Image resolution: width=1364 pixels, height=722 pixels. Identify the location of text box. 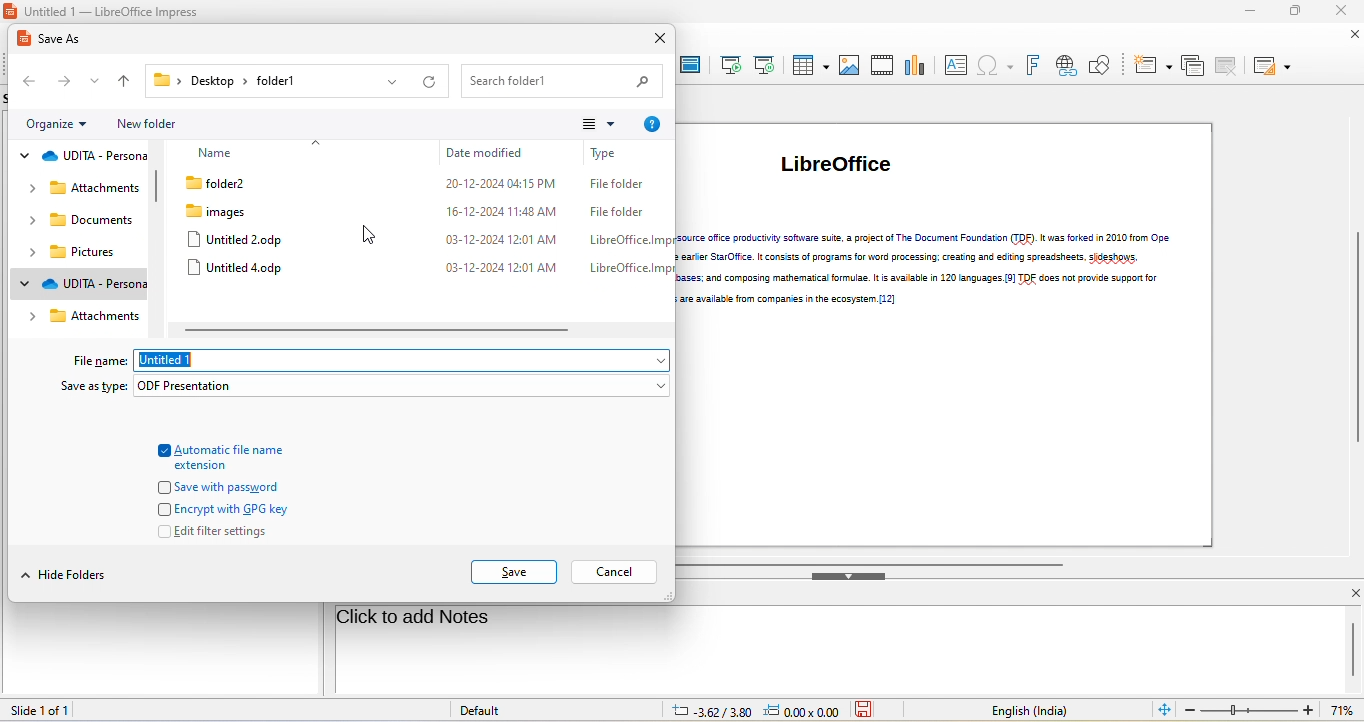
(955, 67).